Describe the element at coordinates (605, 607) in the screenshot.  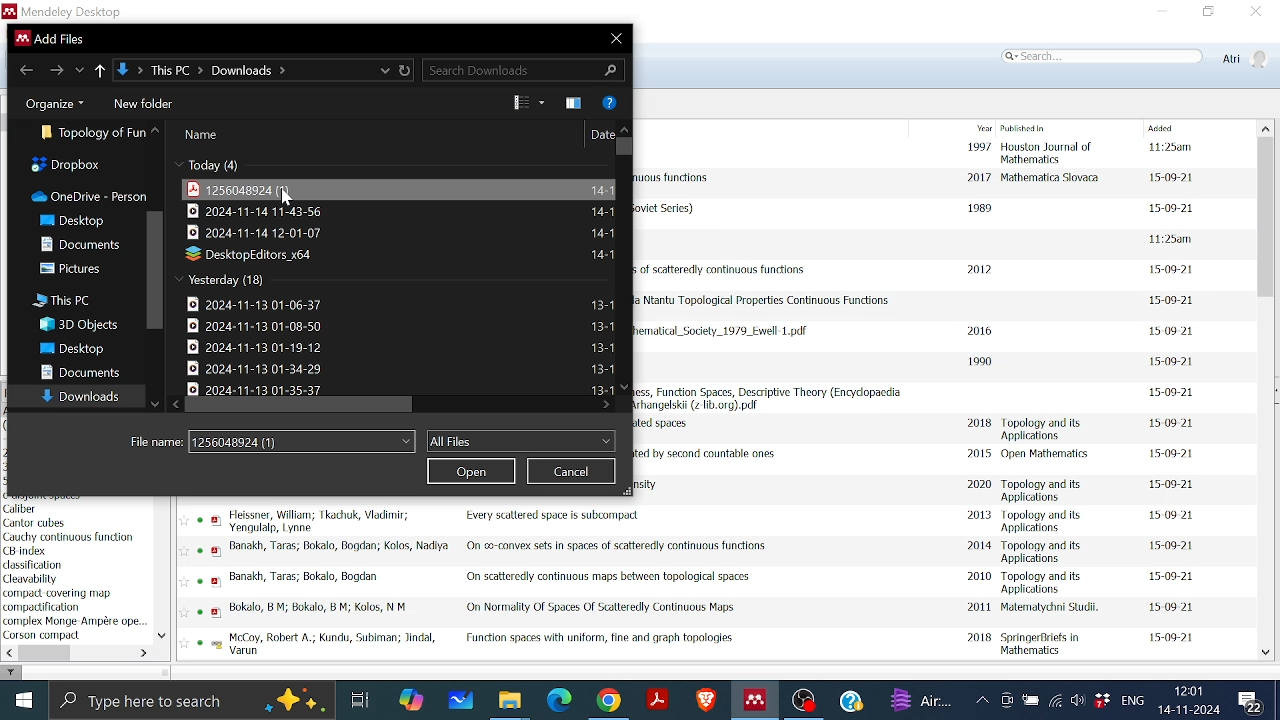
I see `Title` at that location.